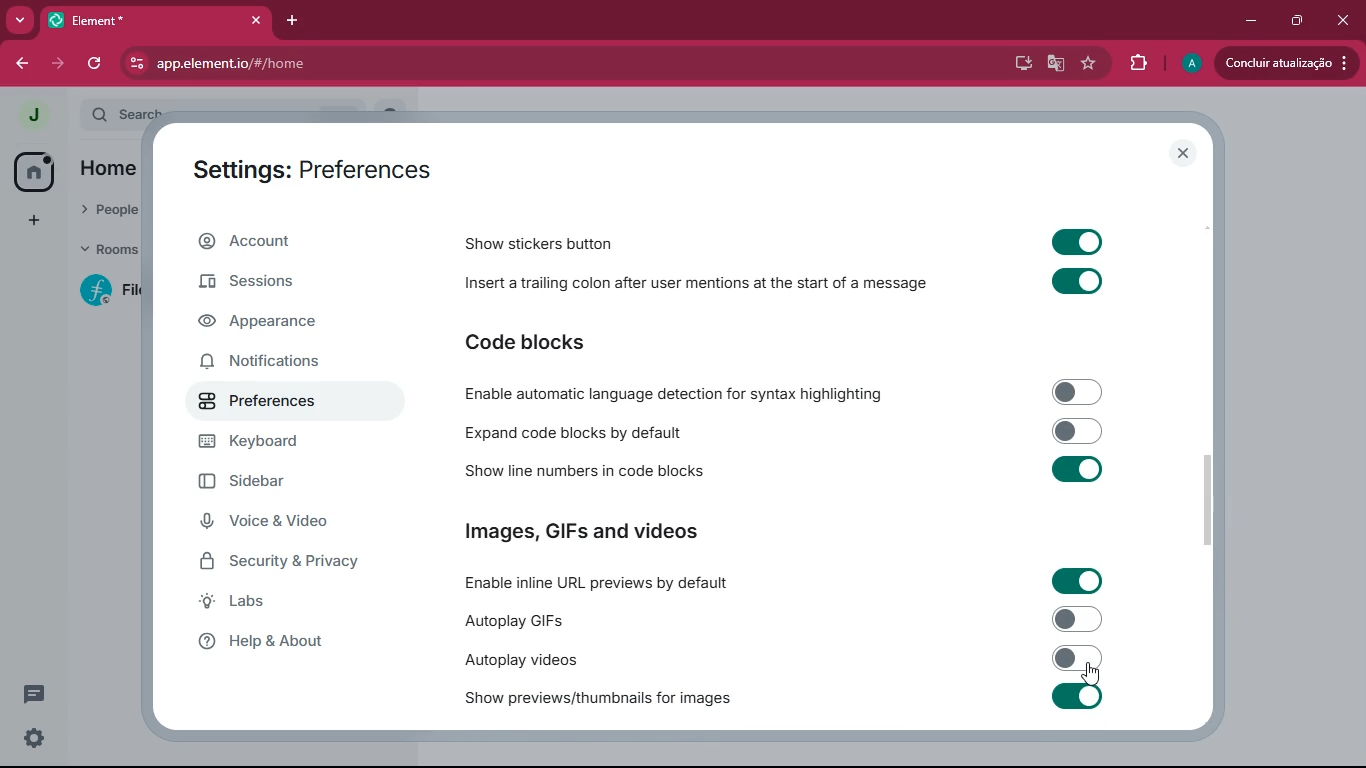  What do you see at coordinates (1137, 61) in the screenshot?
I see `extensions` at bounding box center [1137, 61].